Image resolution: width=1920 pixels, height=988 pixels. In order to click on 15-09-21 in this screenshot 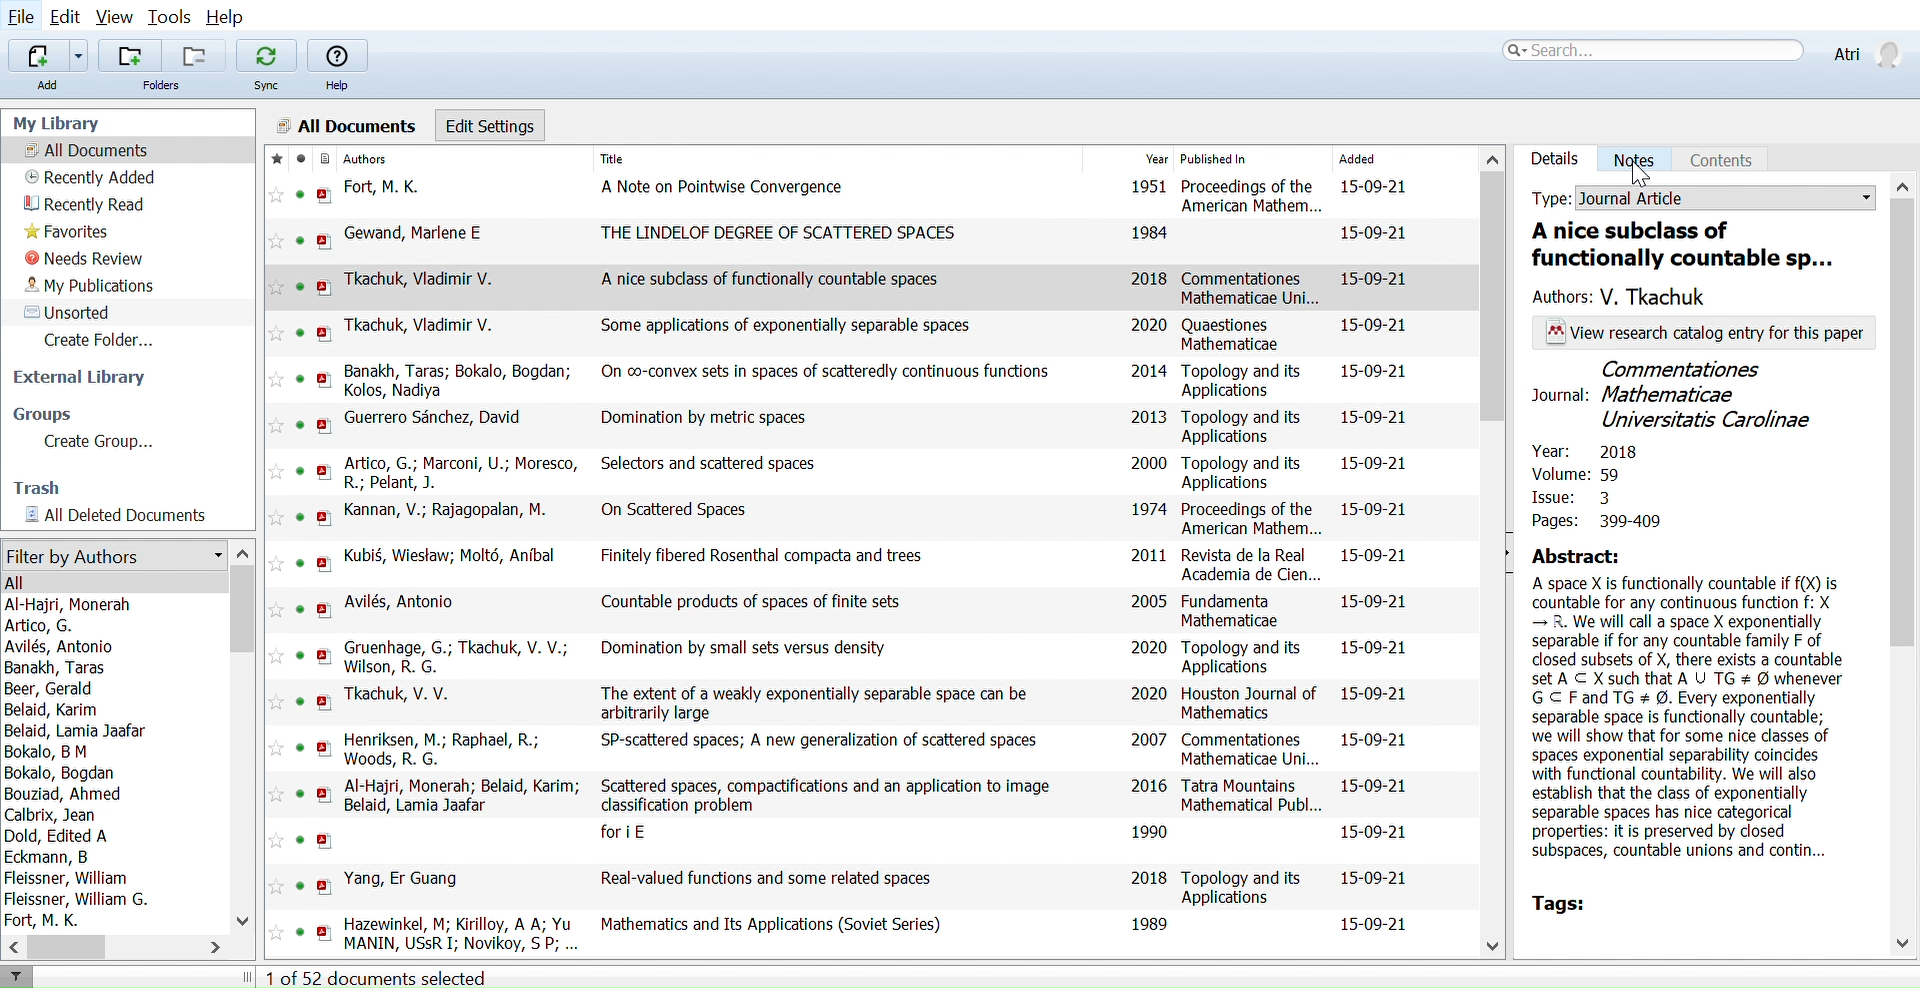, I will do `click(1375, 646)`.